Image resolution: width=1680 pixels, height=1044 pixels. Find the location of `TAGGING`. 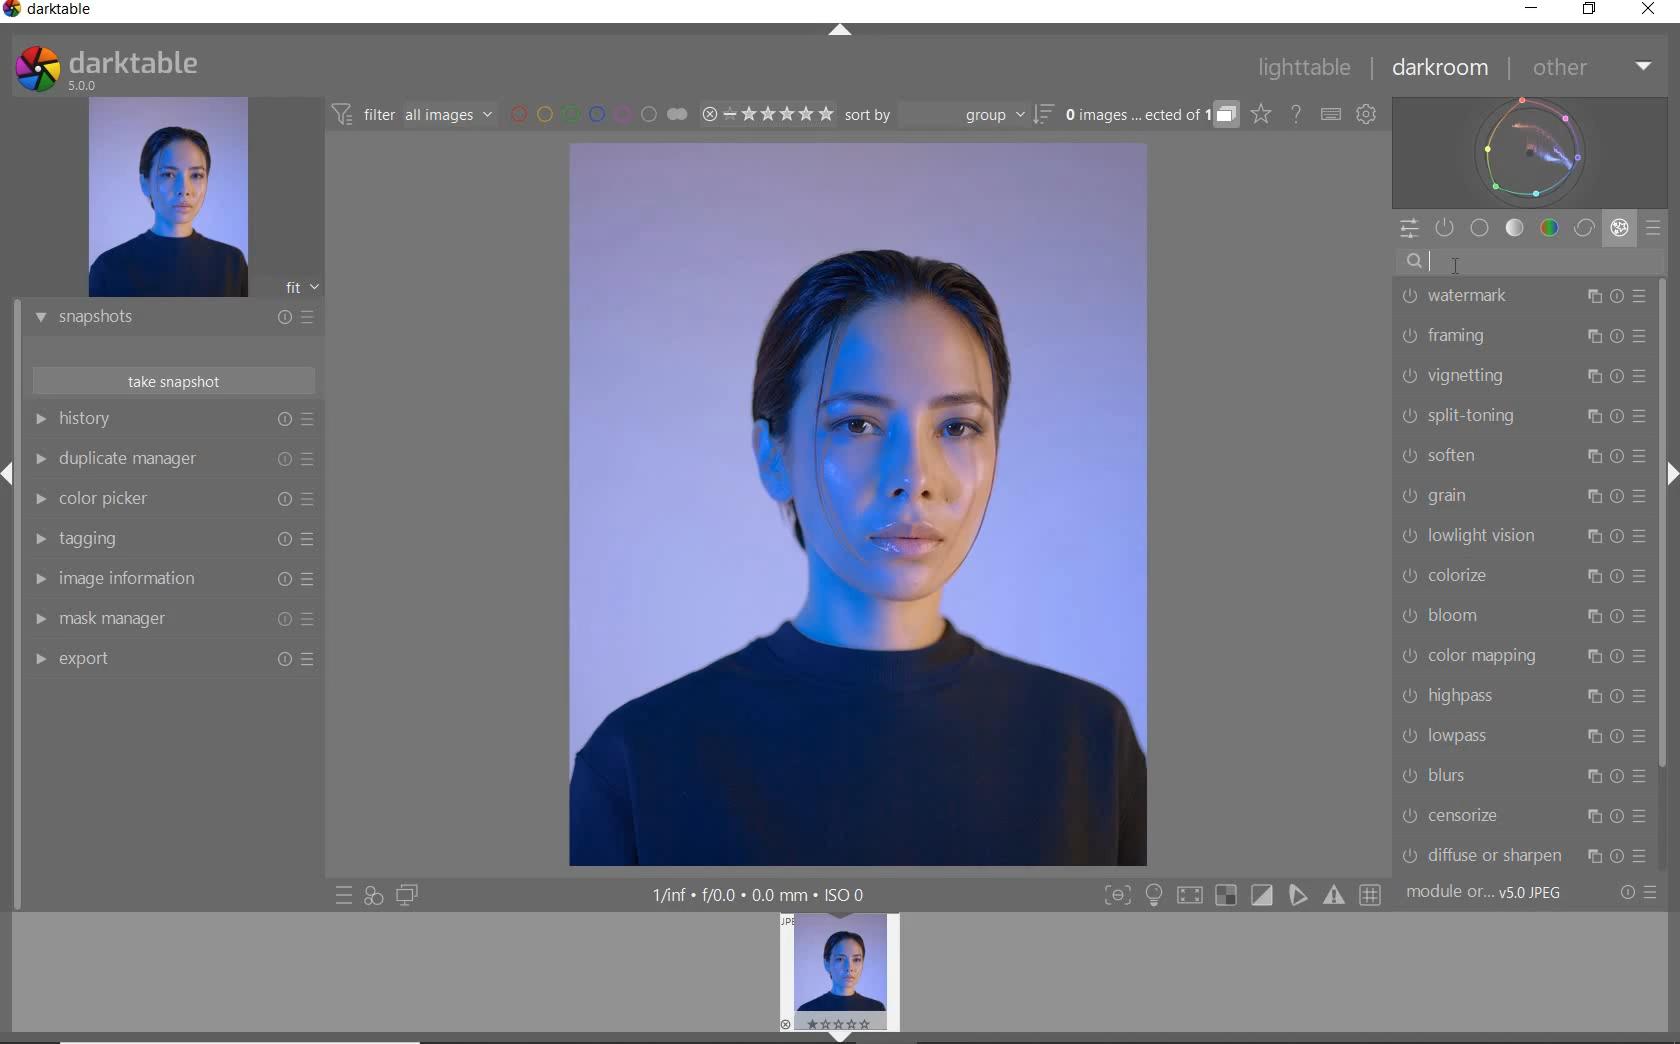

TAGGING is located at coordinates (169, 540).